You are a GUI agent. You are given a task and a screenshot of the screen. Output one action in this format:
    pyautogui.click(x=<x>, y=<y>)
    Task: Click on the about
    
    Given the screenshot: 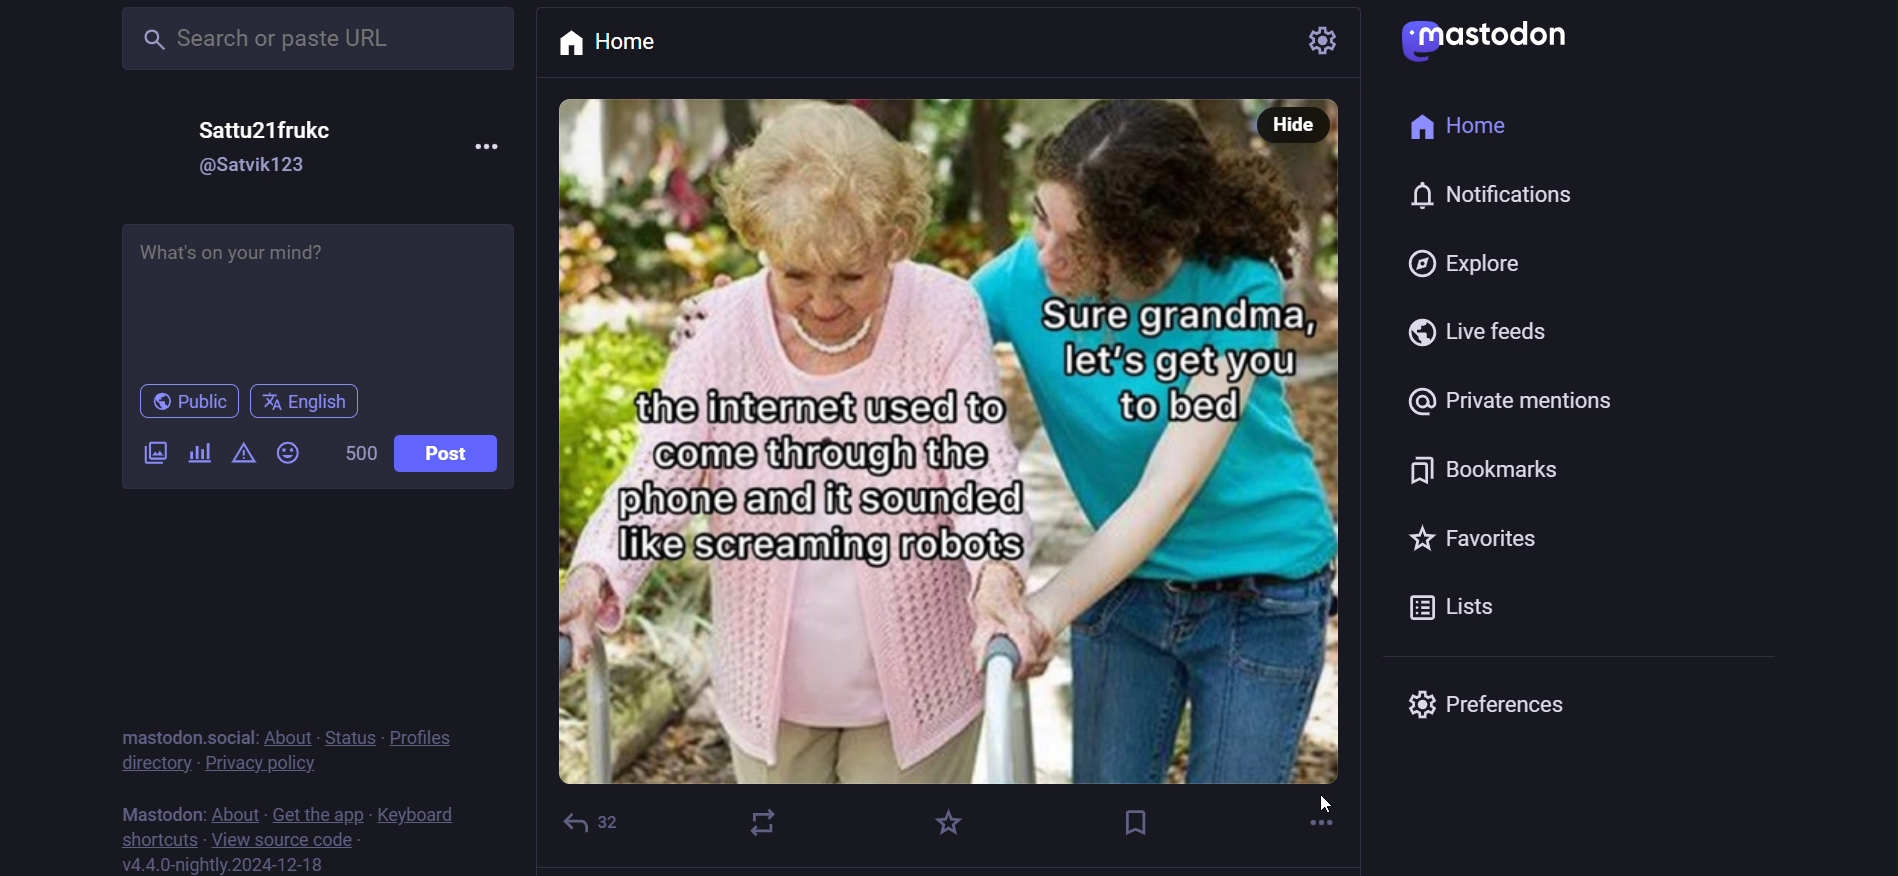 What is the action you would take?
    pyautogui.click(x=234, y=812)
    